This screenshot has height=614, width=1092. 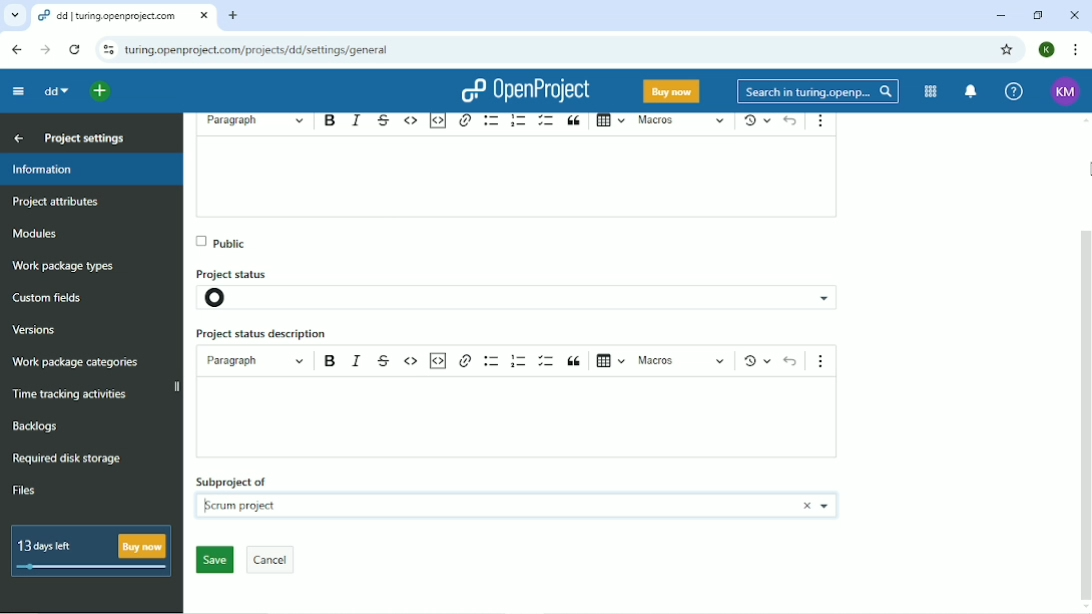 I want to click on Save, so click(x=216, y=560).